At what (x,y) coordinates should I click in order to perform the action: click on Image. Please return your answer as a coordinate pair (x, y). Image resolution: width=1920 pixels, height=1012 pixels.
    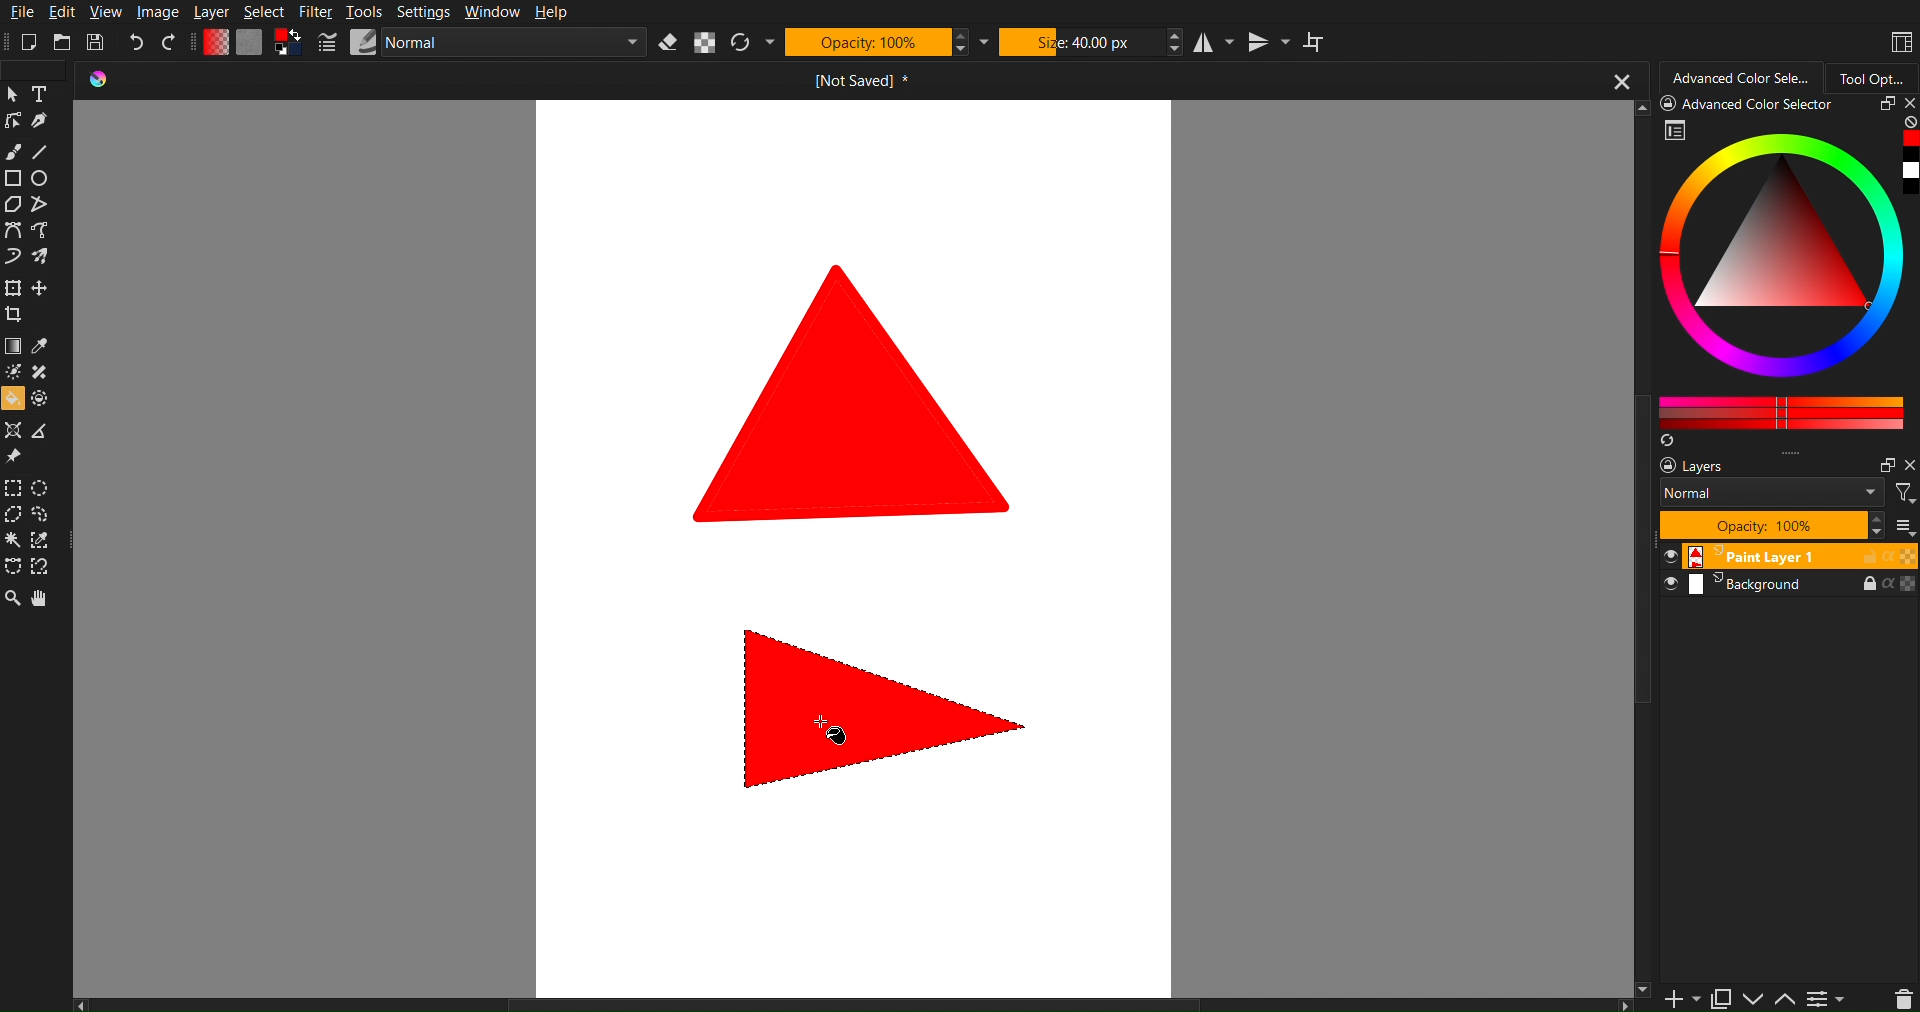
    Looking at the image, I should click on (162, 12).